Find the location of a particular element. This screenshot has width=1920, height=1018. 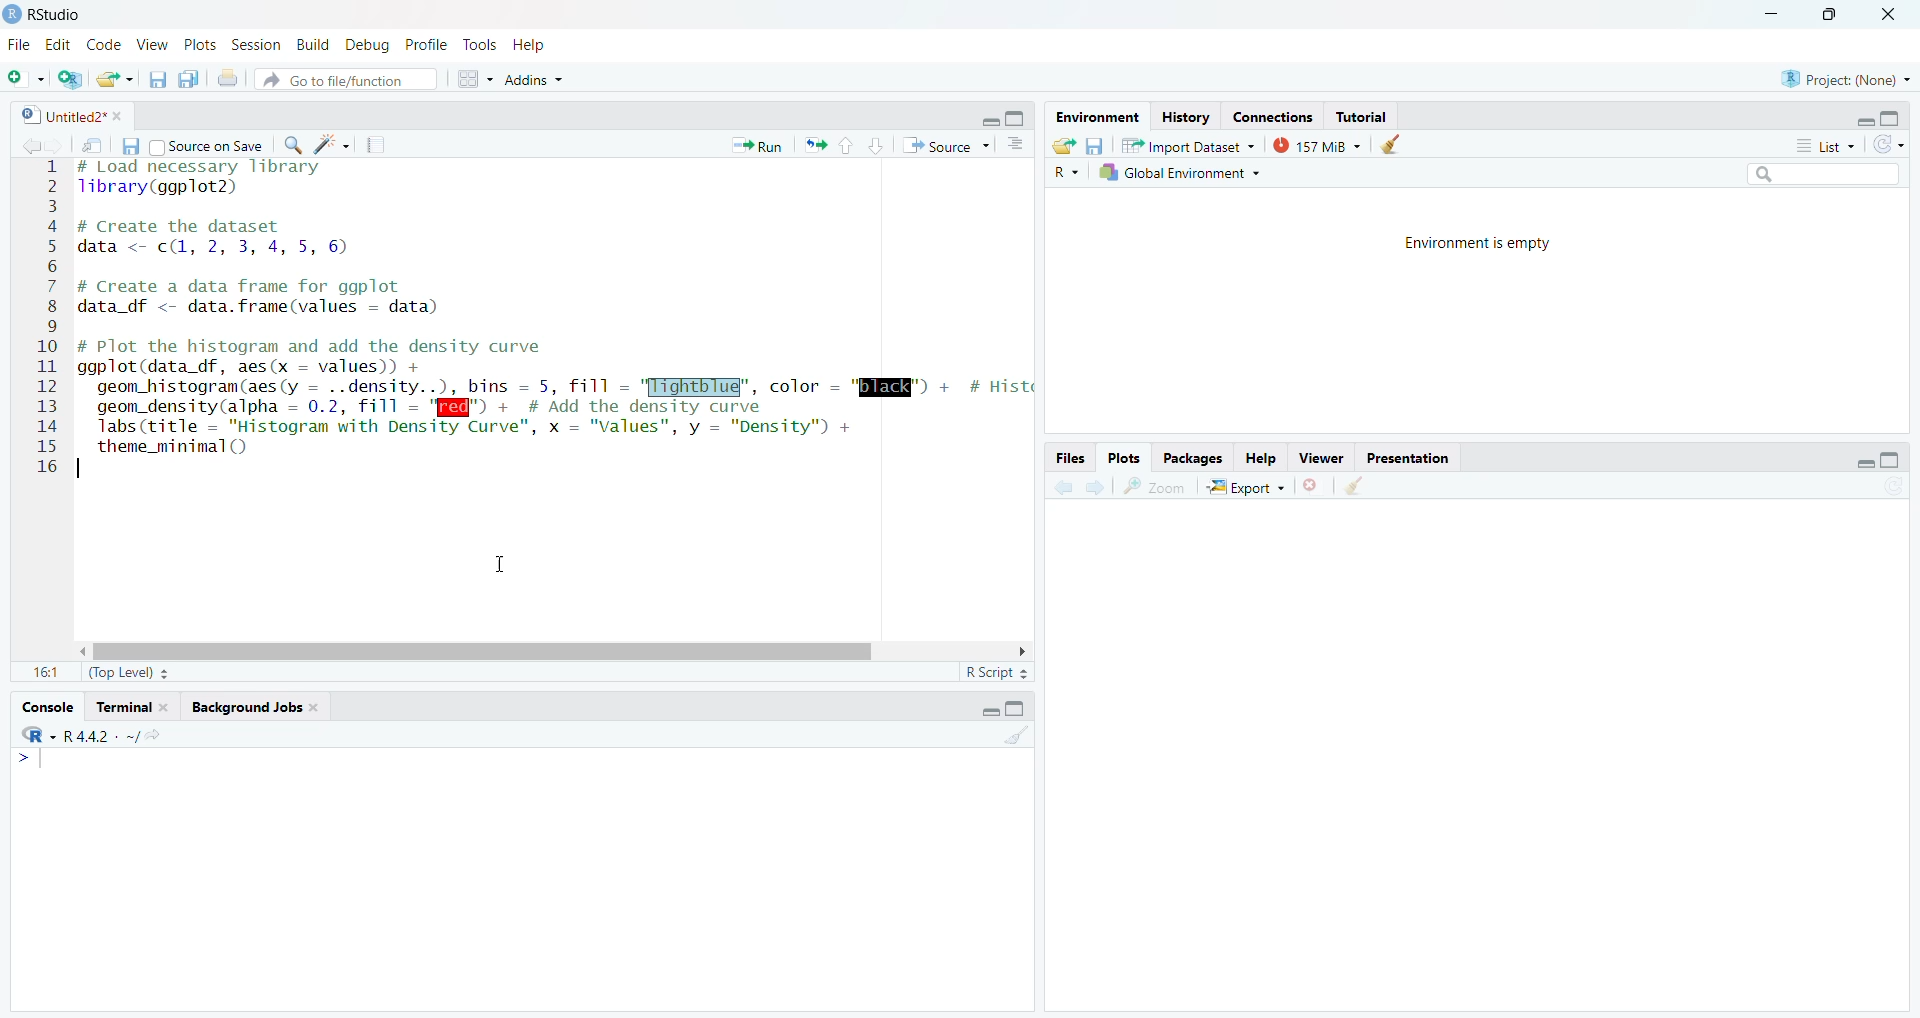

Build is located at coordinates (311, 43).